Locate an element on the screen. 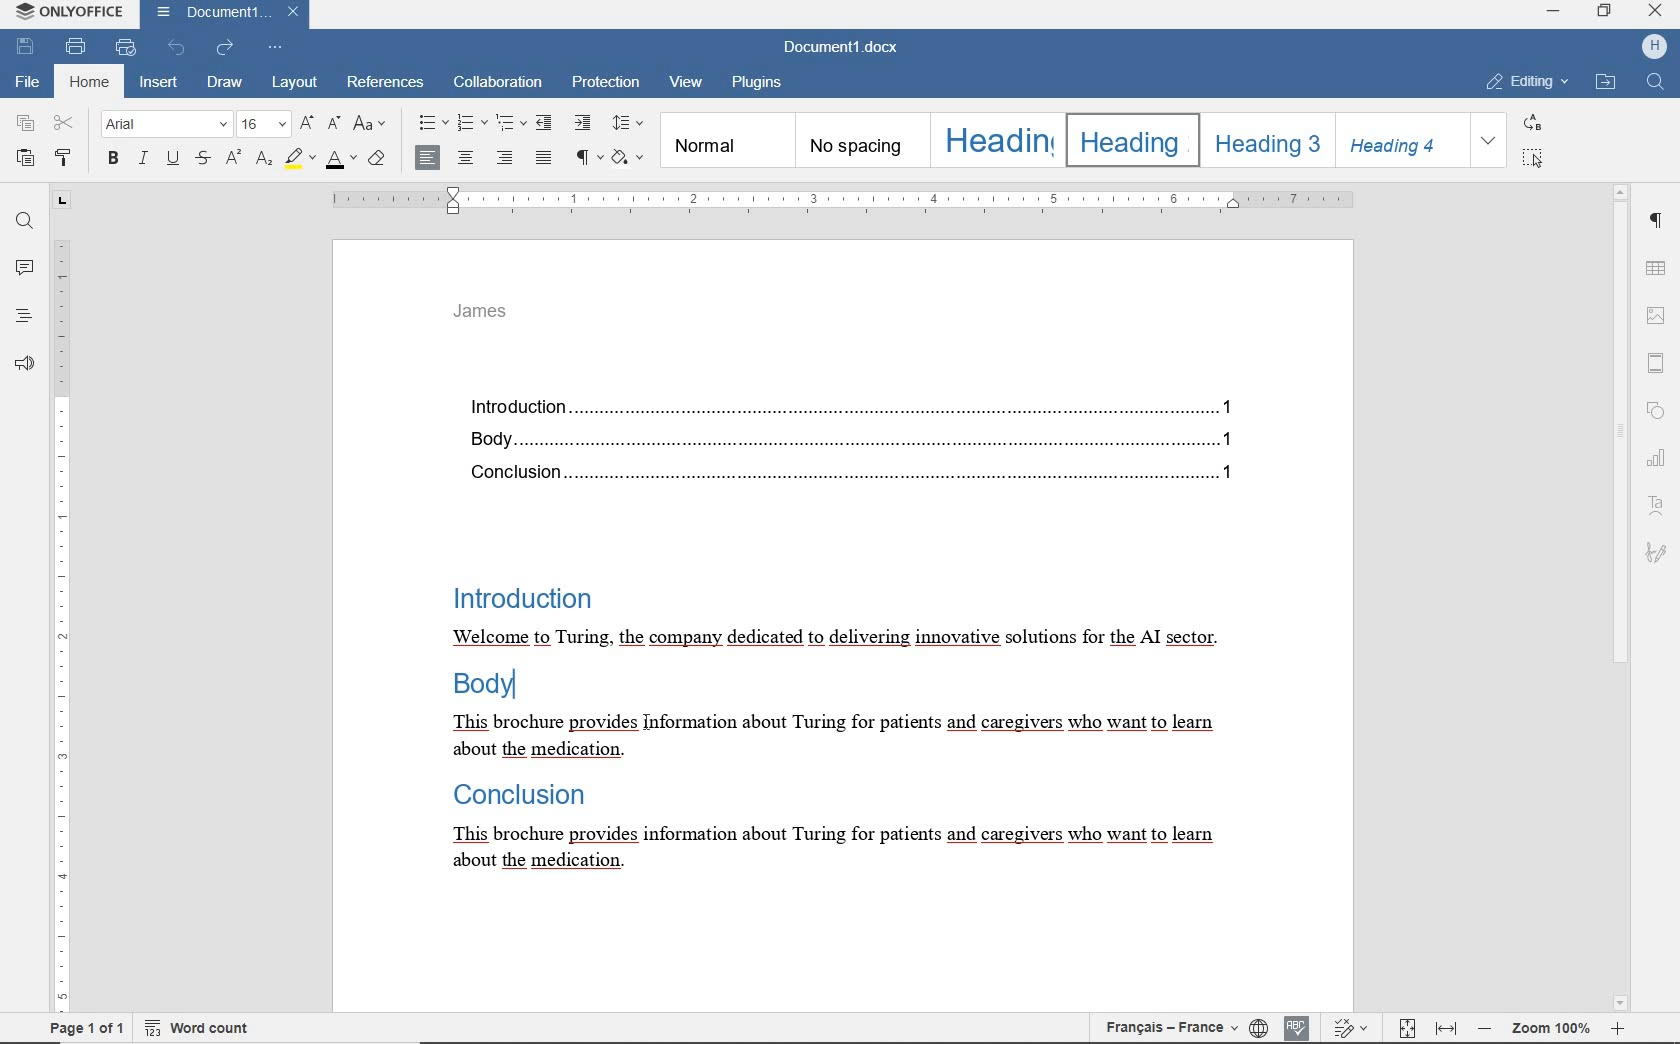 The height and width of the screenshot is (1044, 1680). EXPAND is located at coordinates (1489, 141).